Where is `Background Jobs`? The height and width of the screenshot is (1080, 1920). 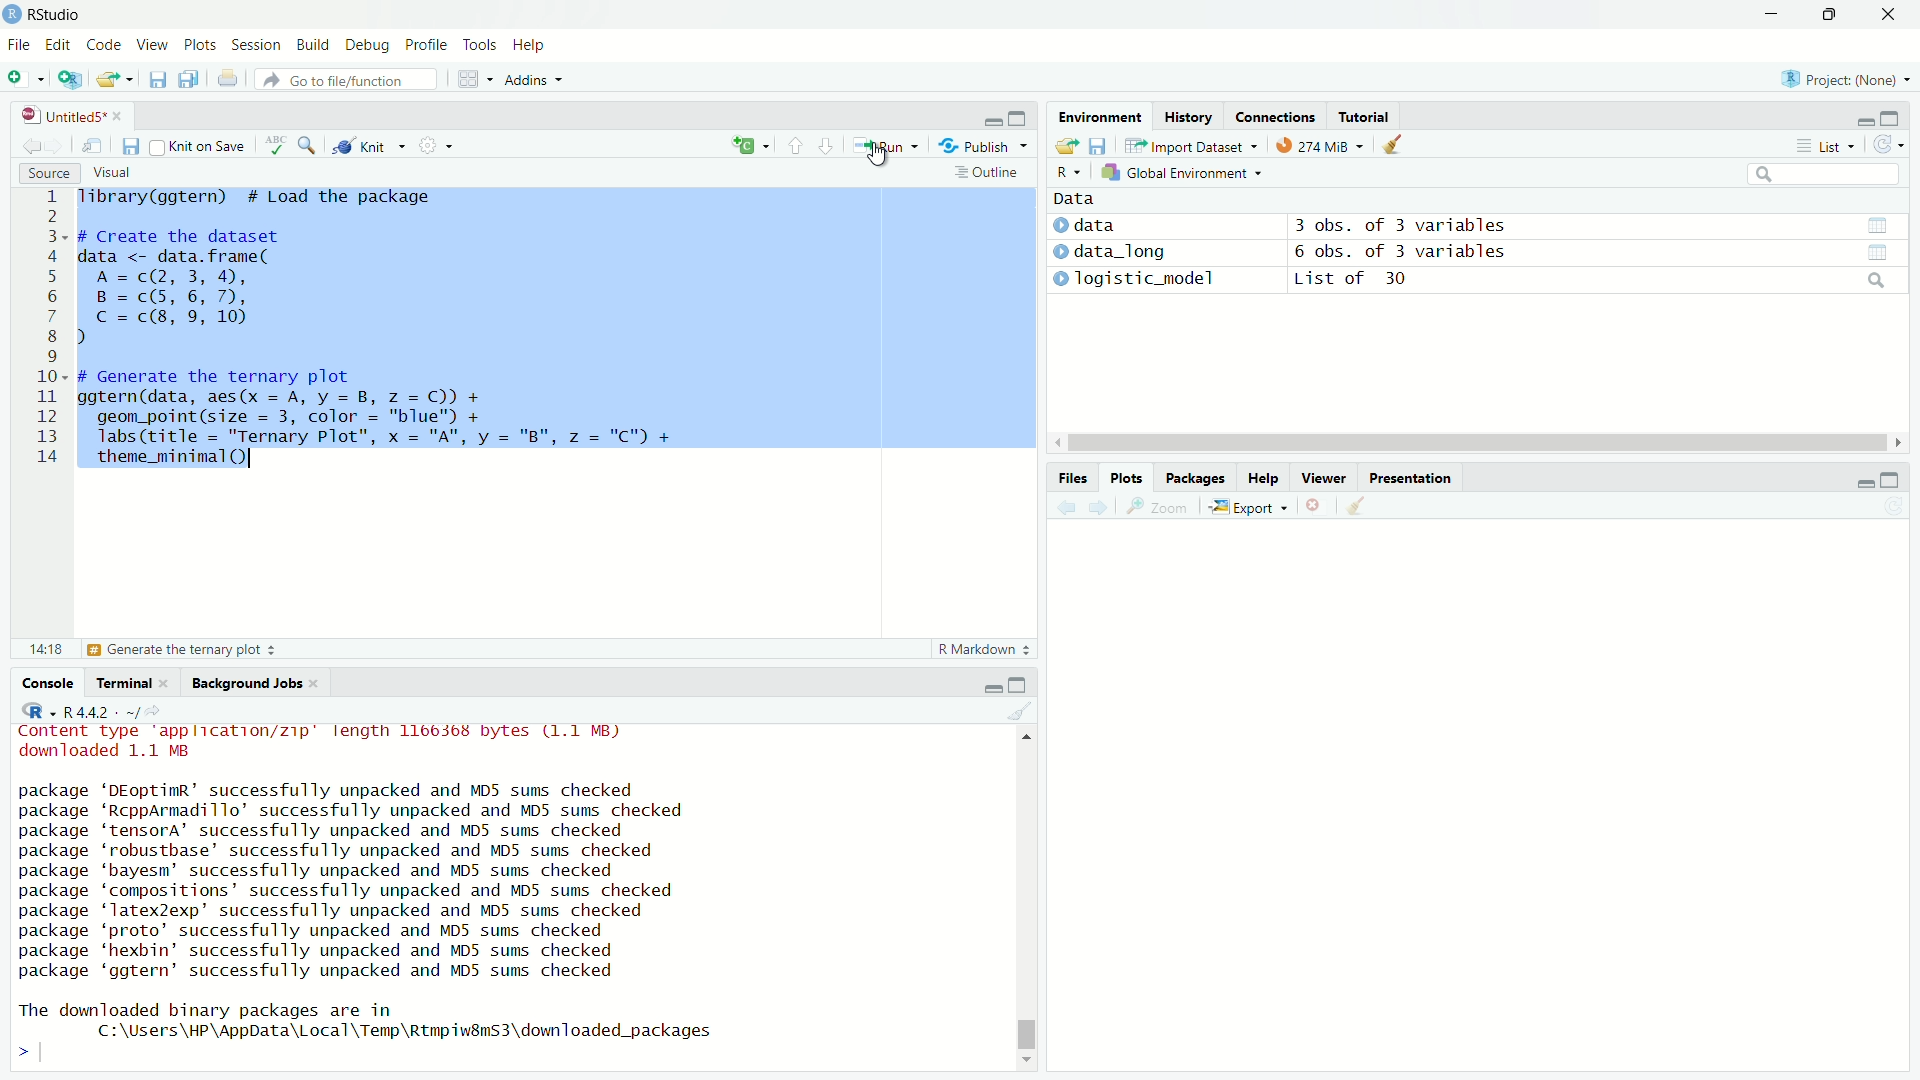 Background Jobs is located at coordinates (248, 684).